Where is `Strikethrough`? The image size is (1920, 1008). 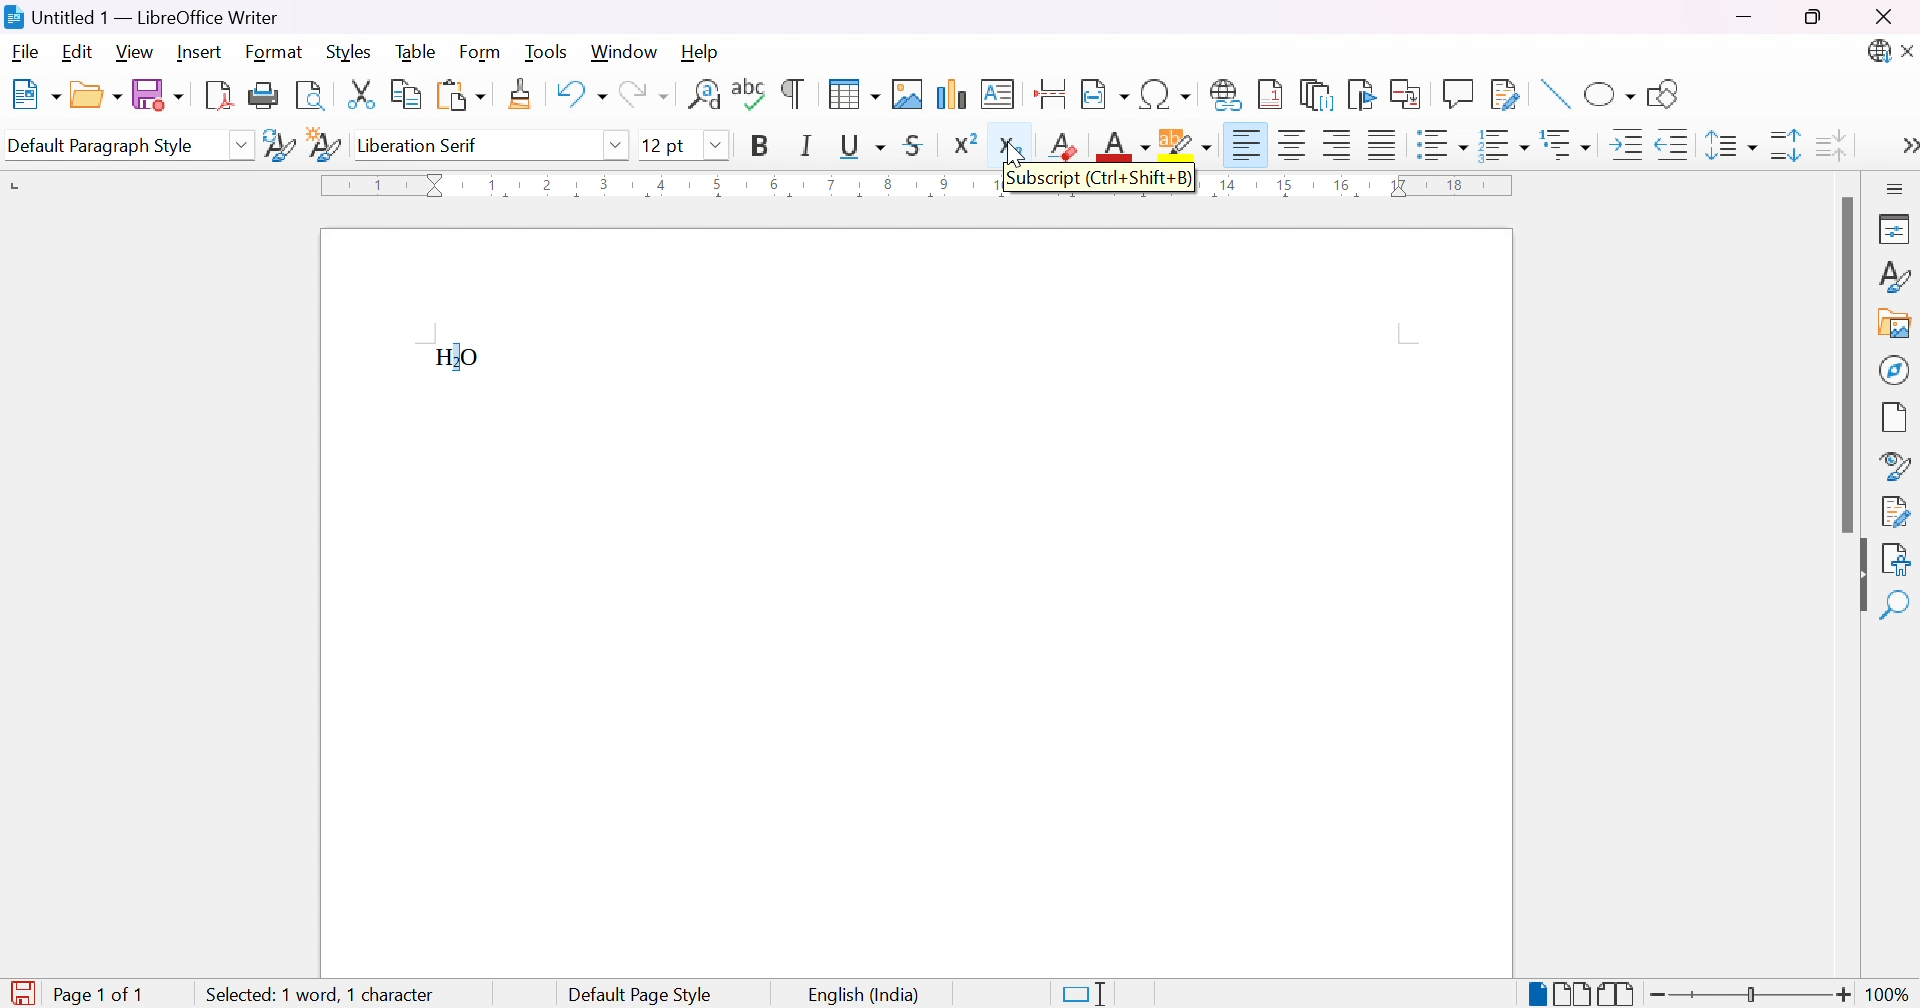
Strikethrough is located at coordinates (918, 145).